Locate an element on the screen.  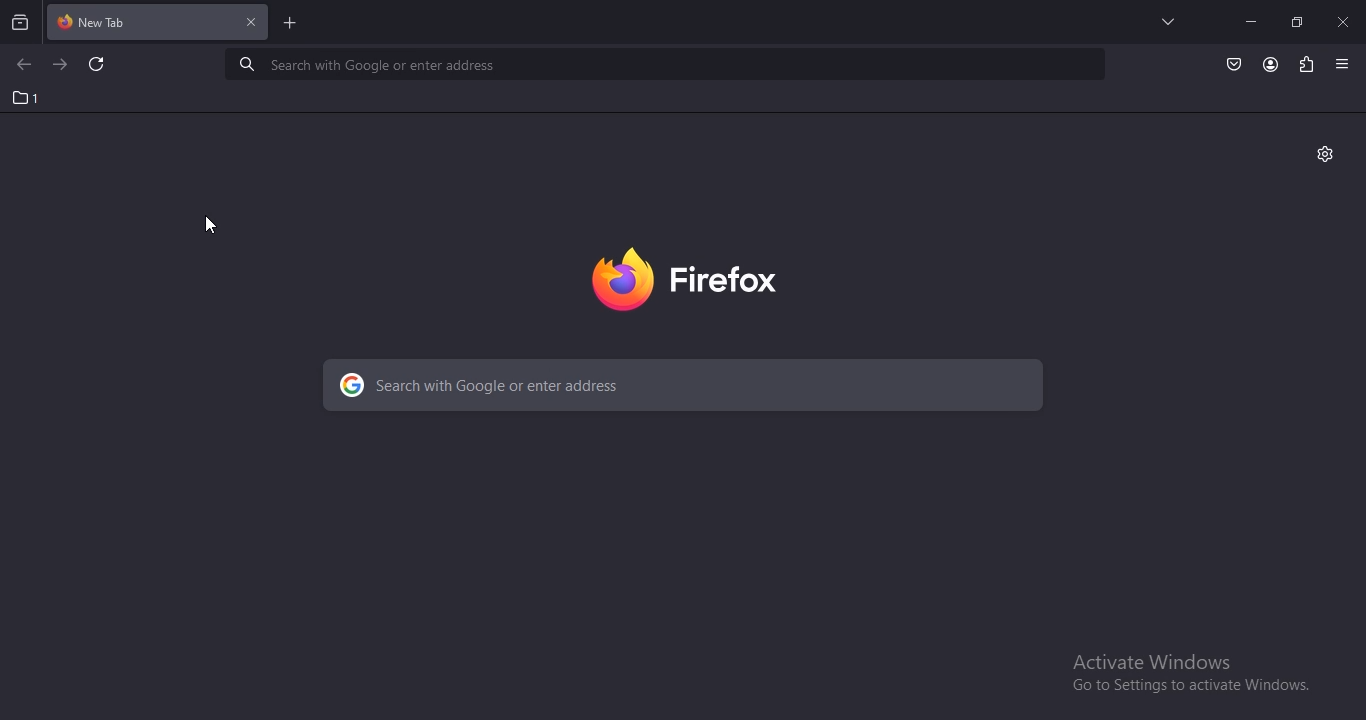
1 is located at coordinates (27, 98).